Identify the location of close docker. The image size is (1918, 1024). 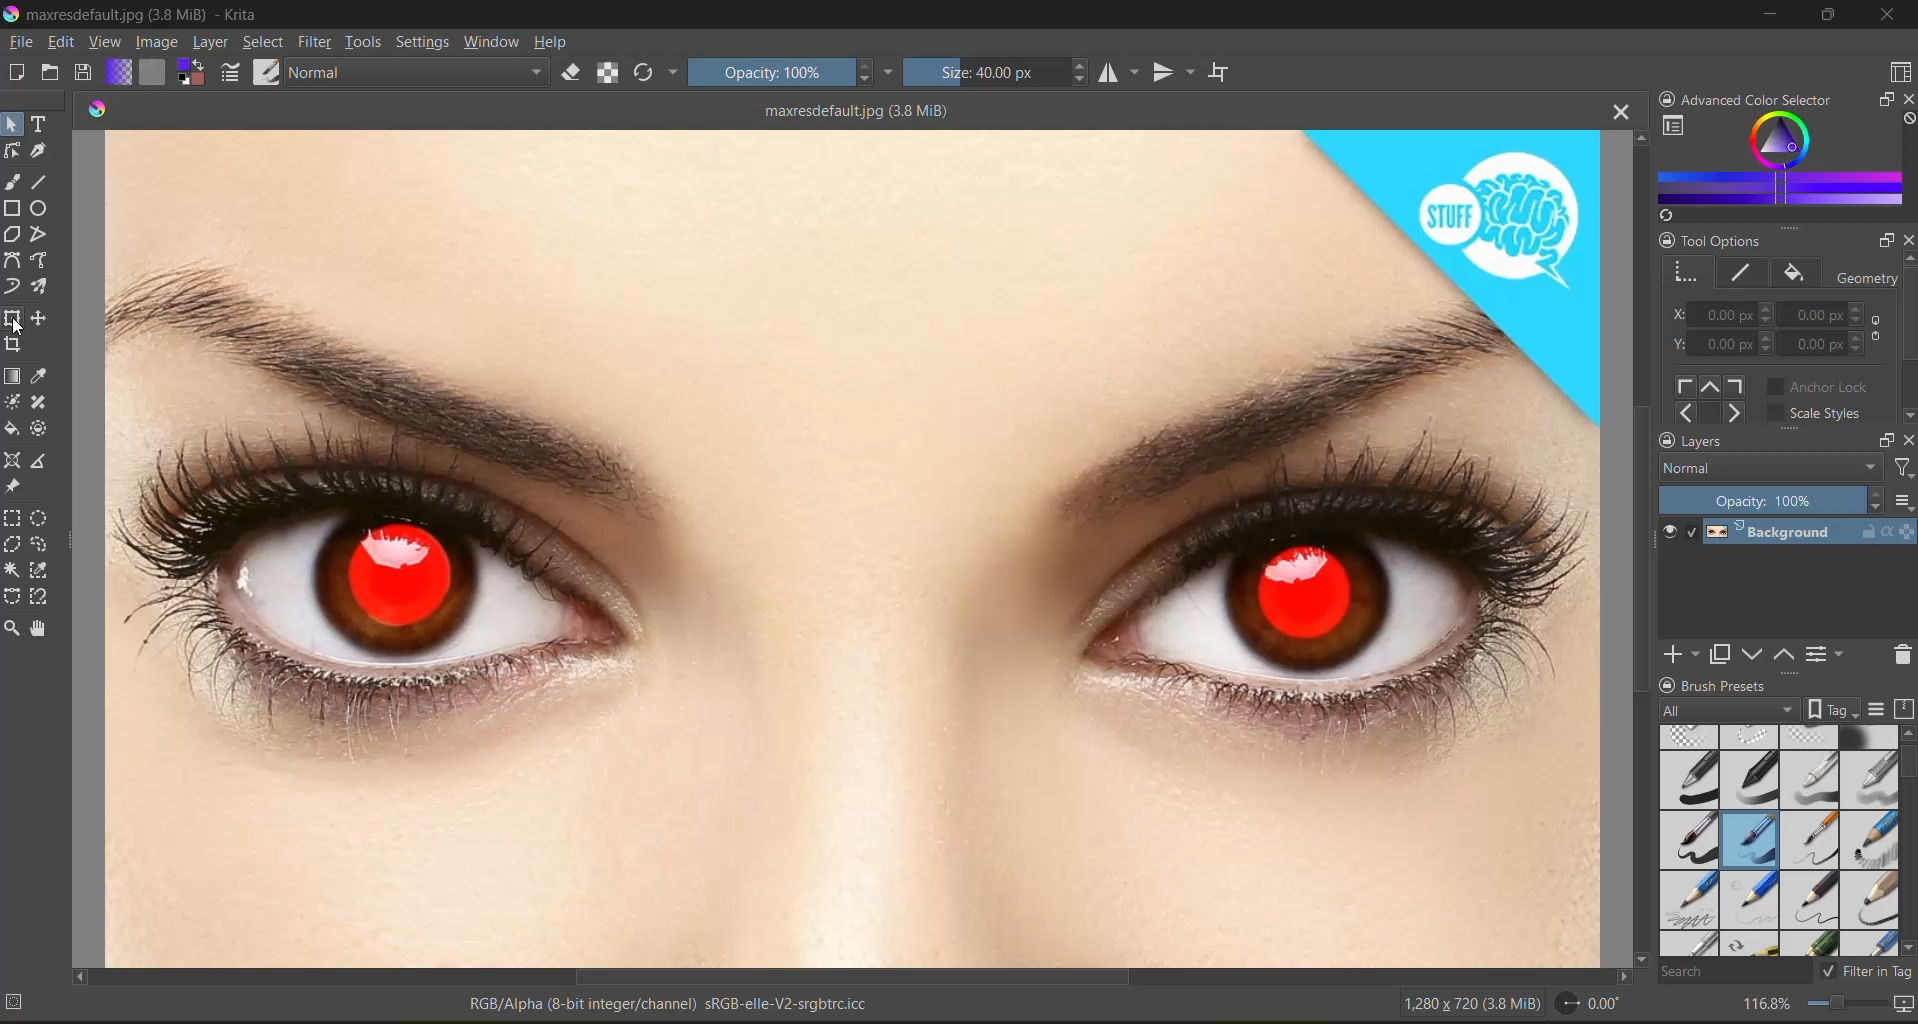
(1901, 240).